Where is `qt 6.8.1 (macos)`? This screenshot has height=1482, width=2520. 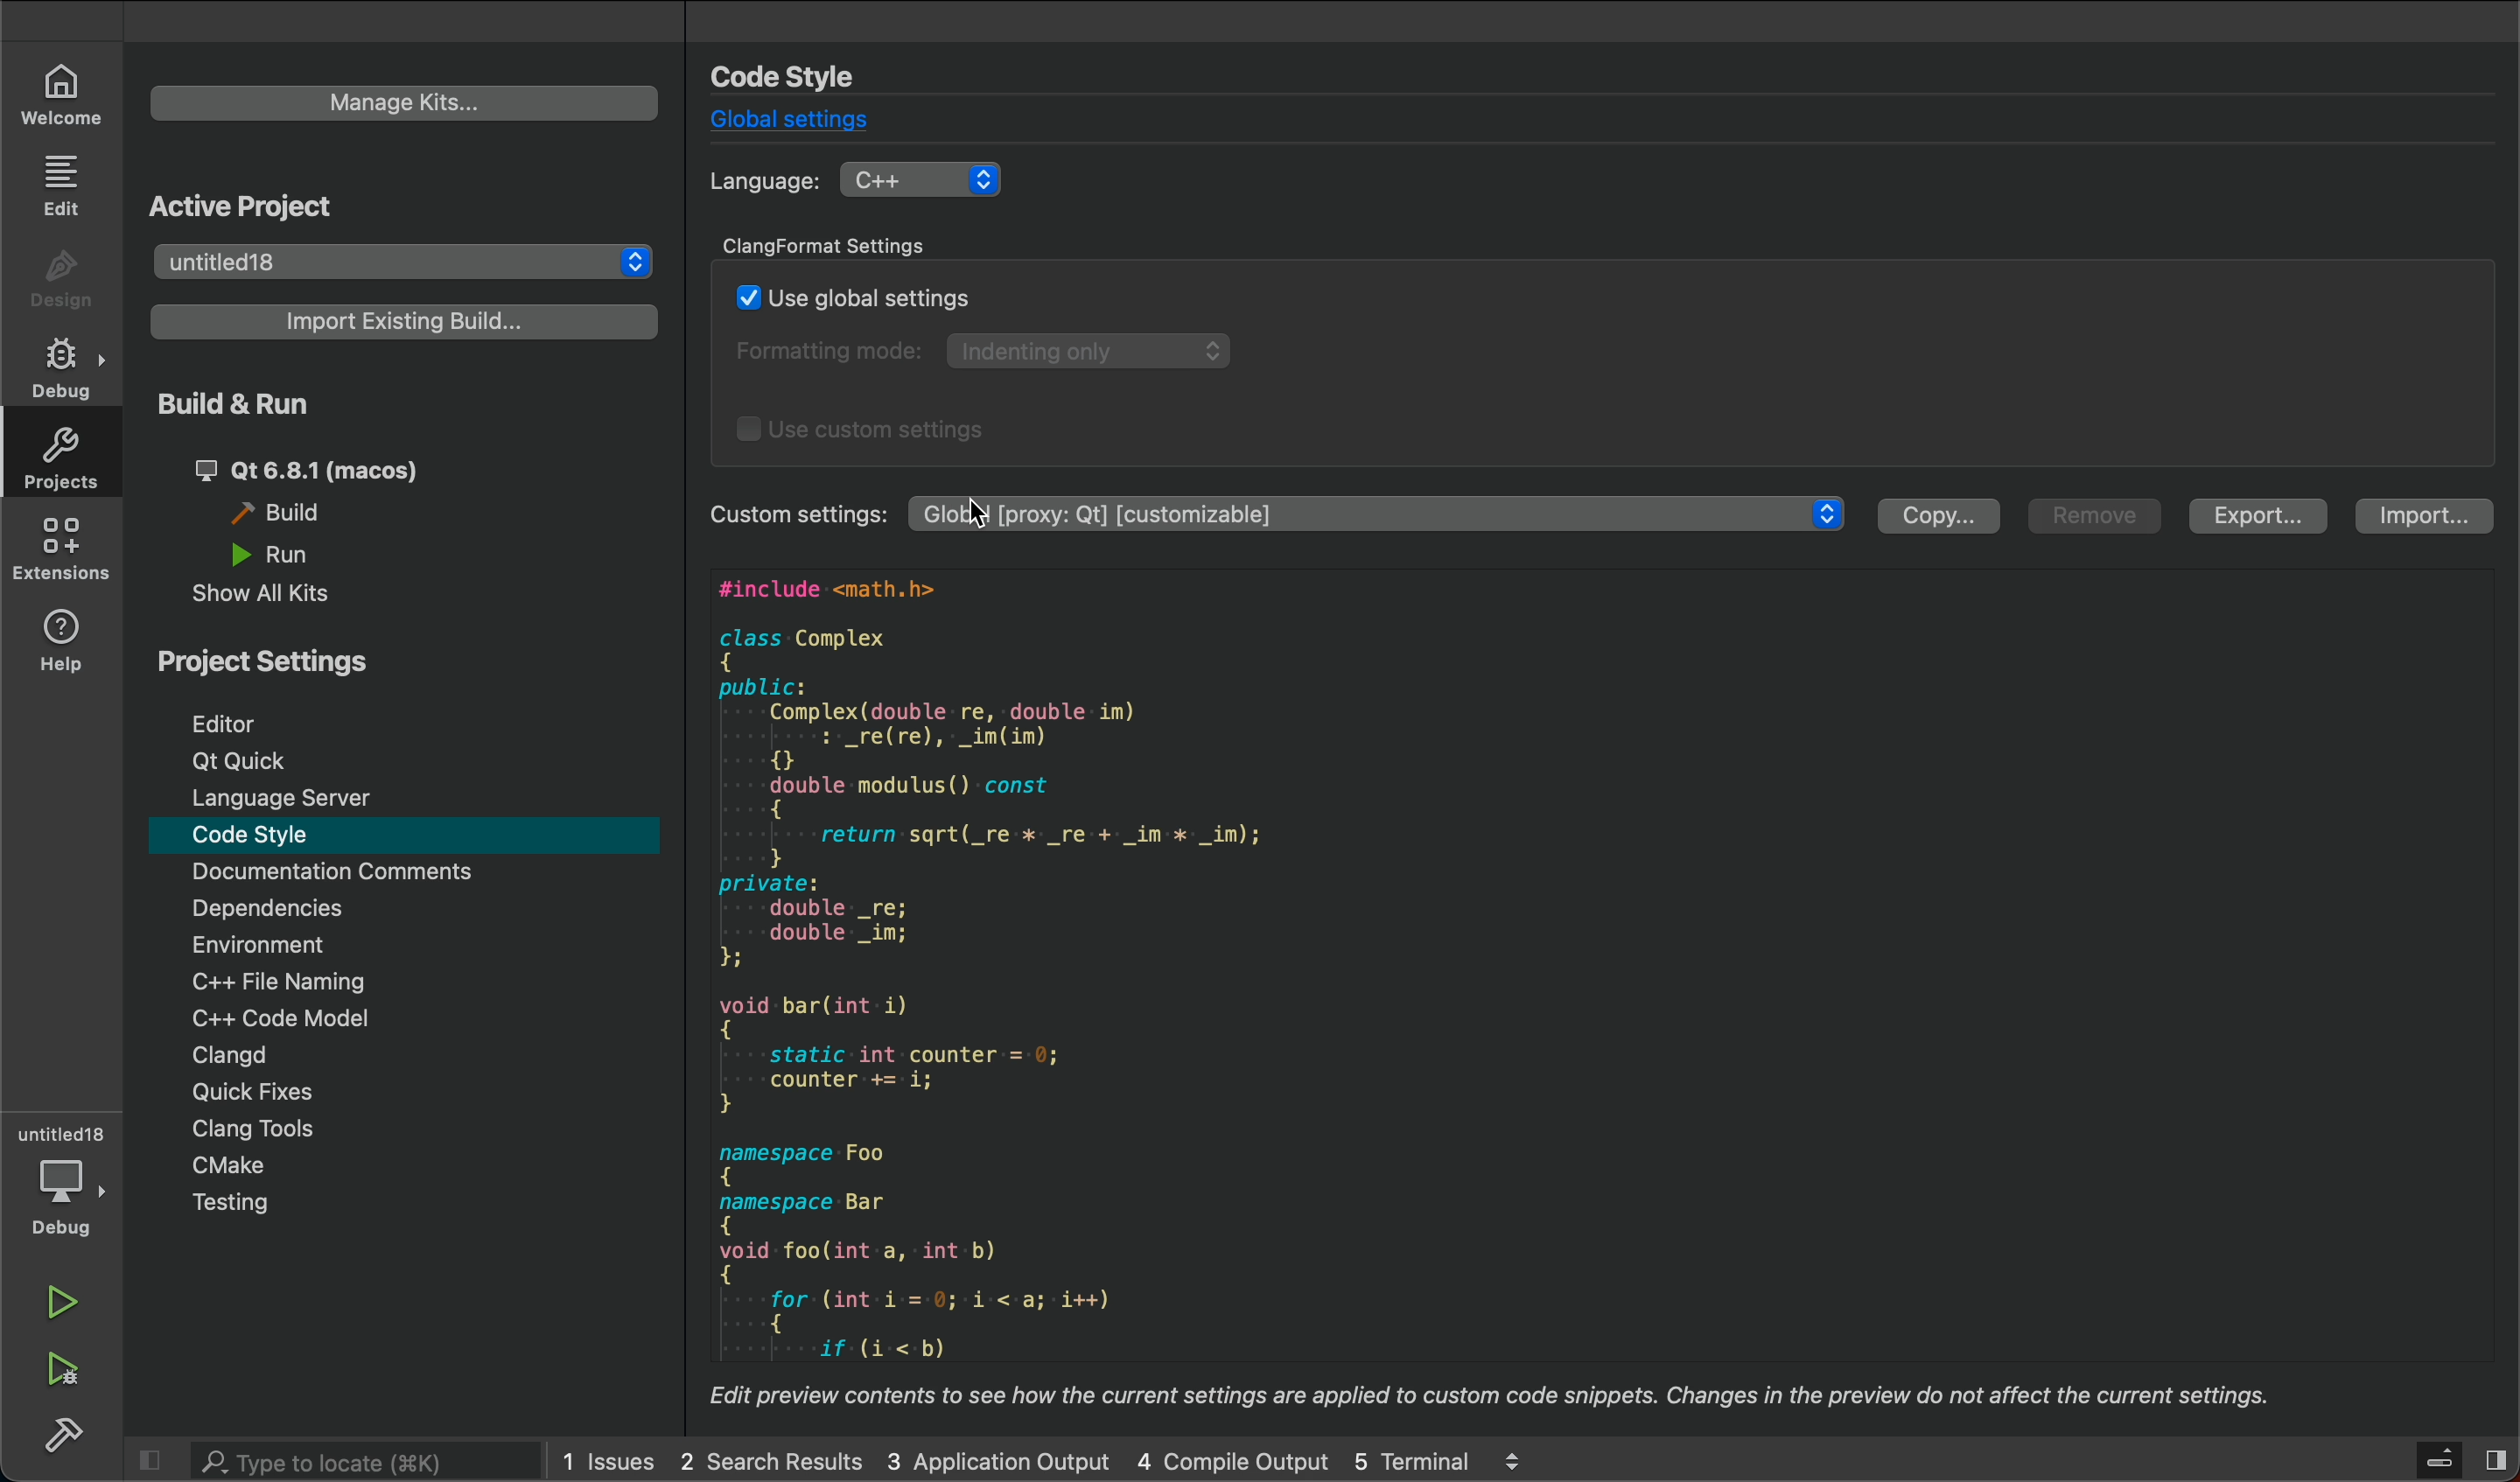
qt 6.8.1 (macos) is located at coordinates (333, 473).